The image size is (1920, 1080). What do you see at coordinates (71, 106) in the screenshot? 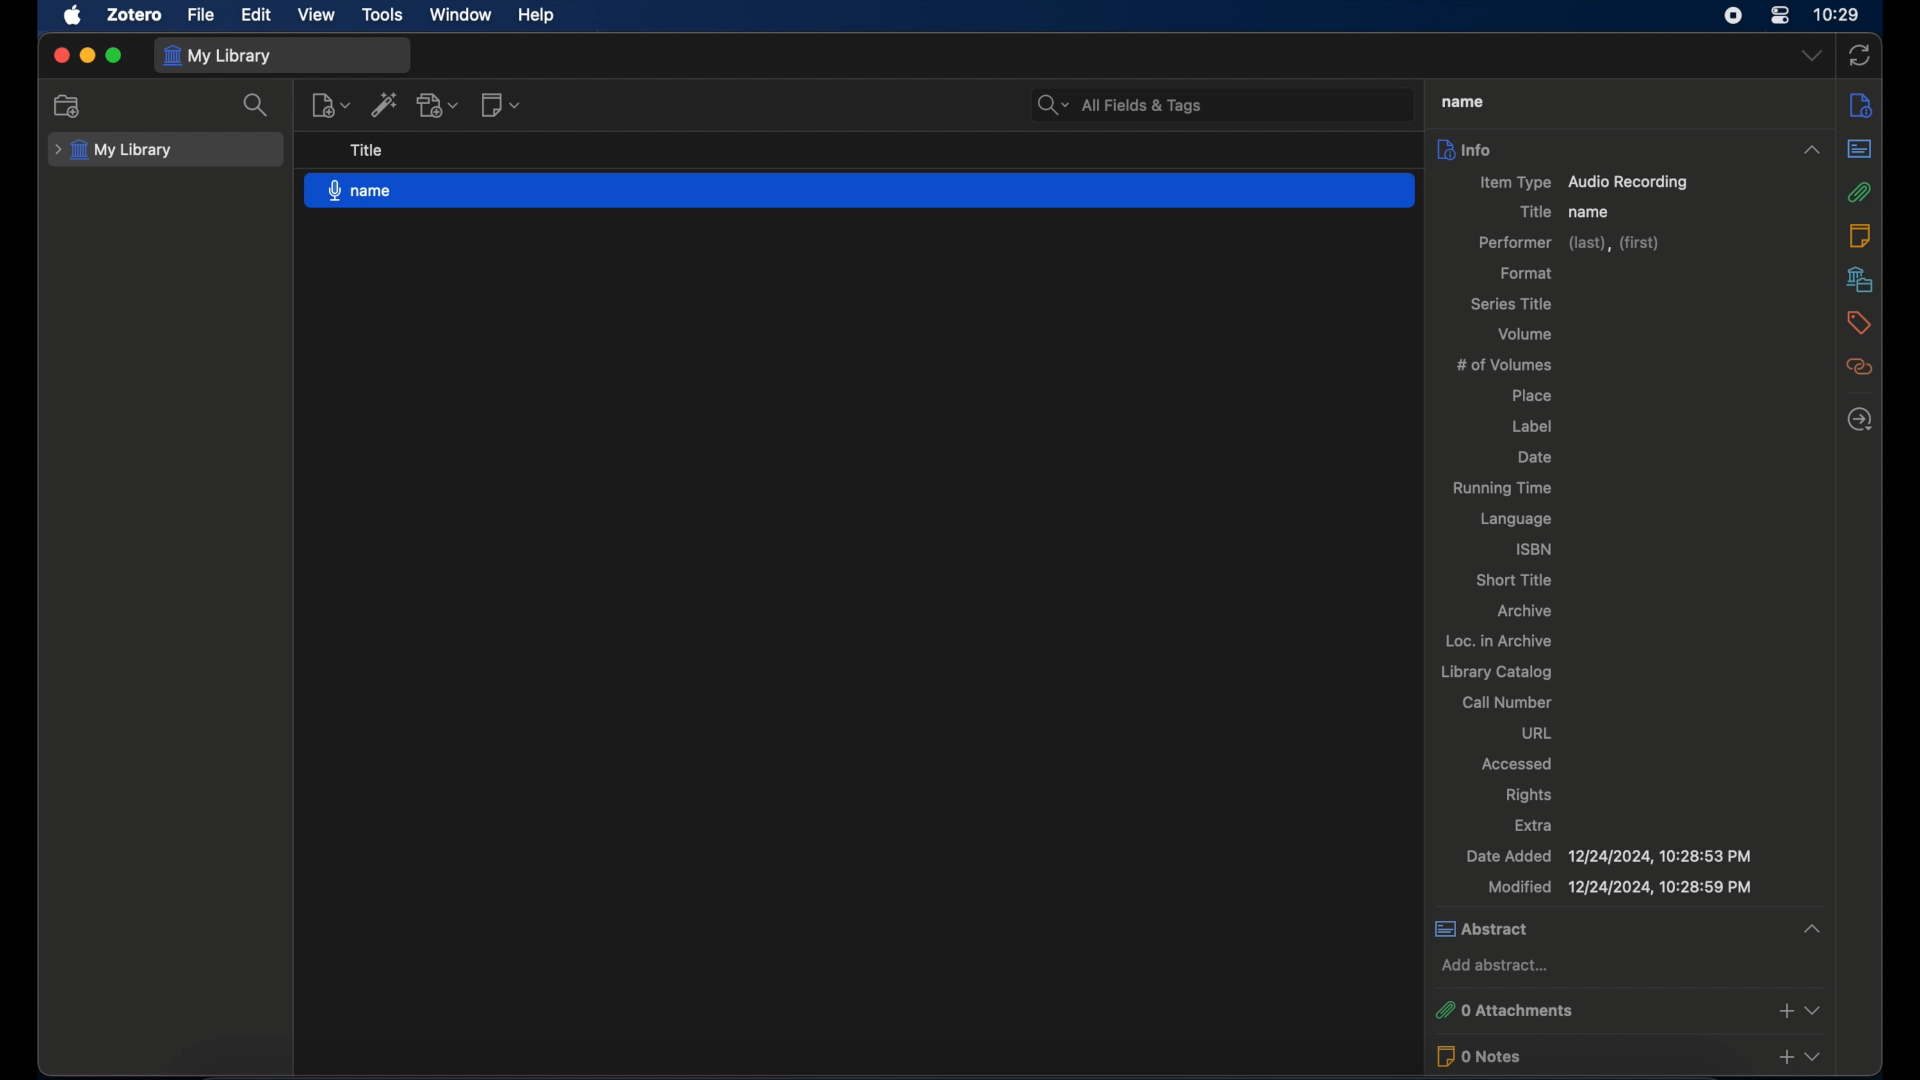
I see `new collection` at bounding box center [71, 106].